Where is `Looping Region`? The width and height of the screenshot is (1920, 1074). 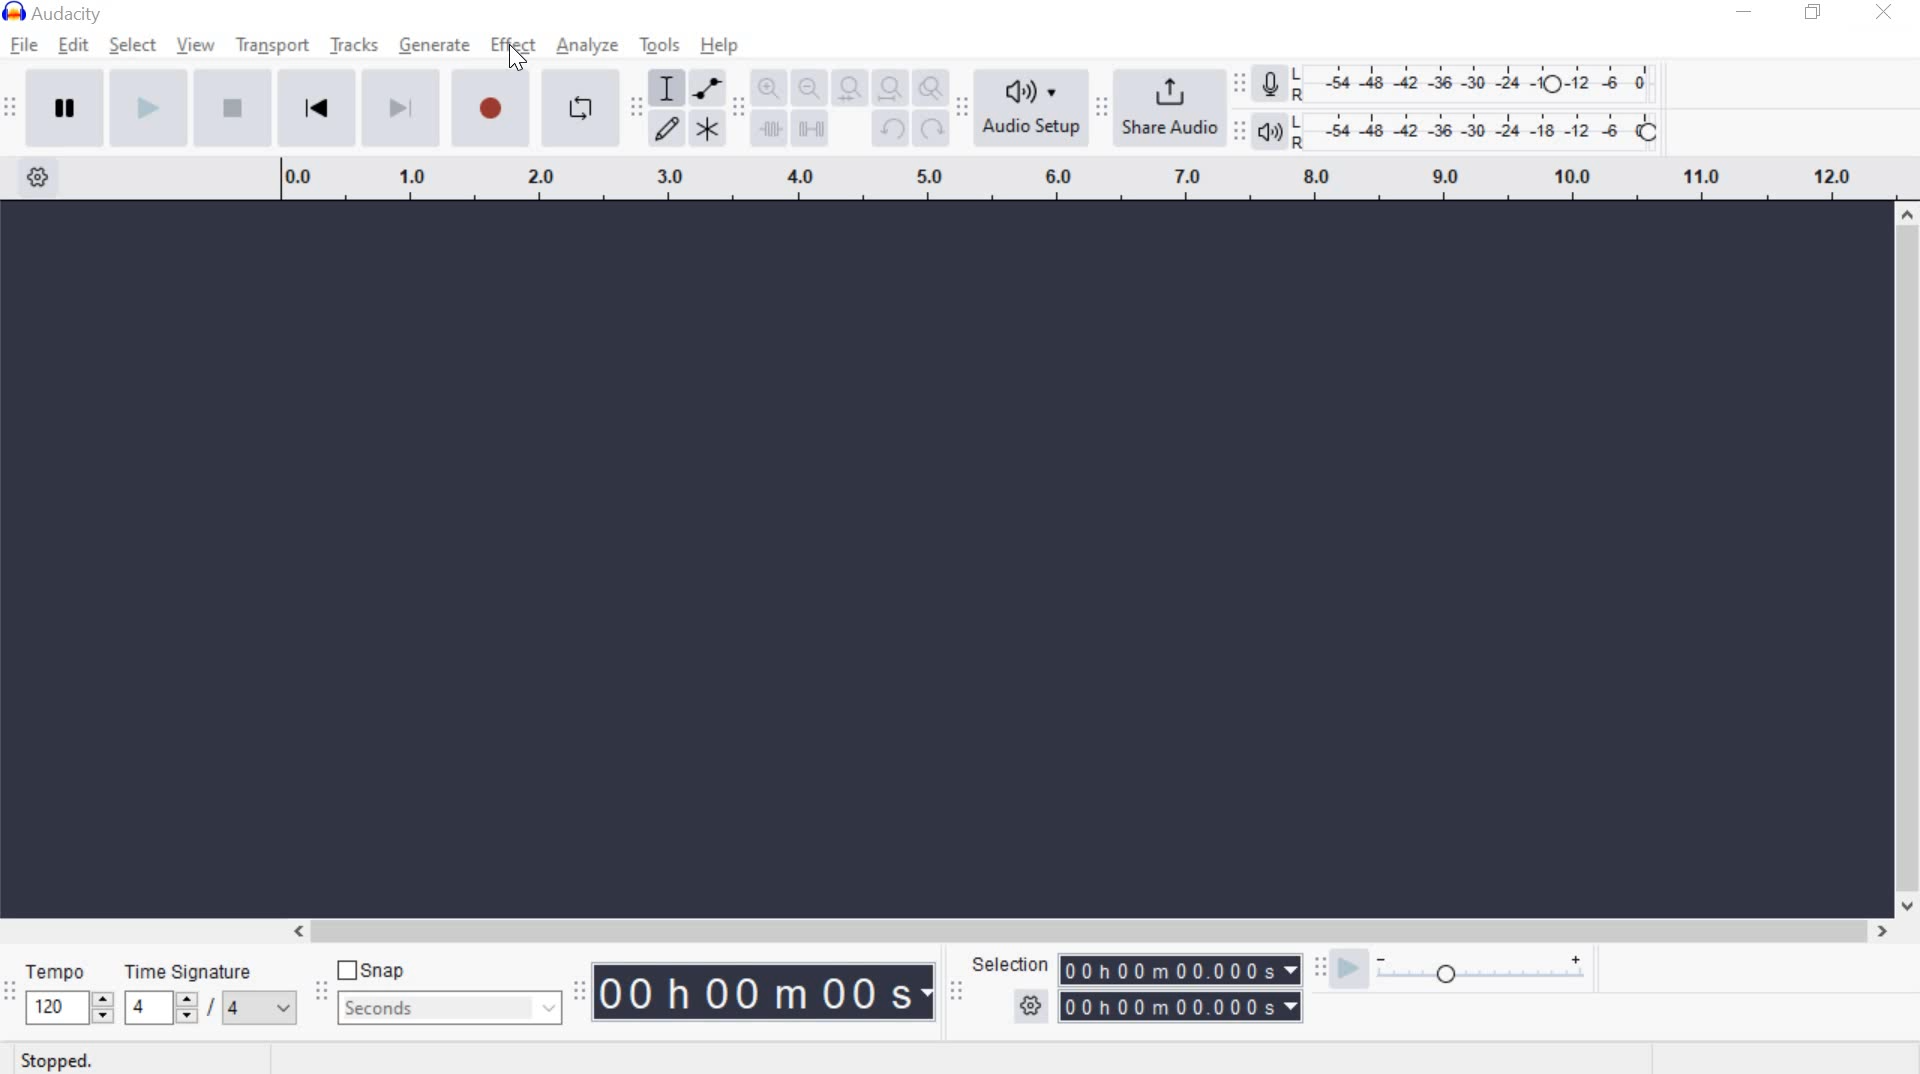
Looping Region is located at coordinates (1091, 178).